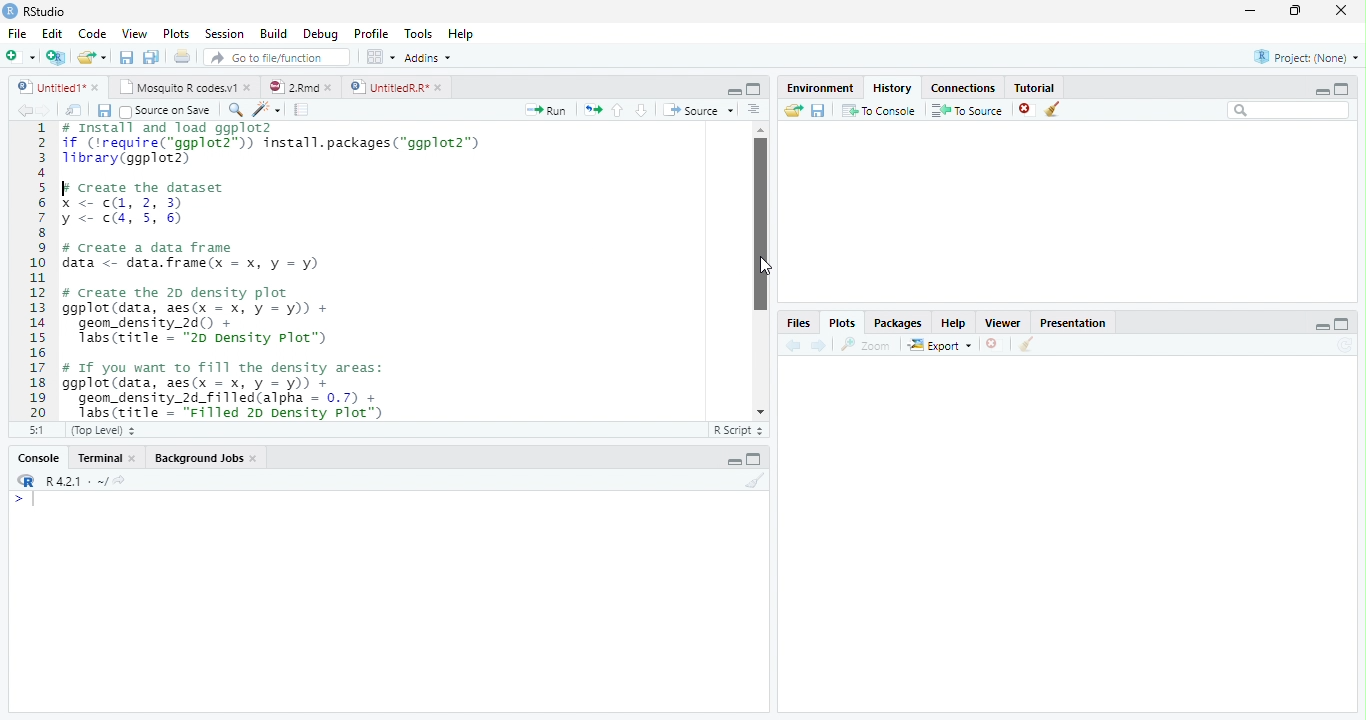  What do you see at coordinates (1001, 322) in the screenshot?
I see `Viewer` at bounding box center [1001, 322].